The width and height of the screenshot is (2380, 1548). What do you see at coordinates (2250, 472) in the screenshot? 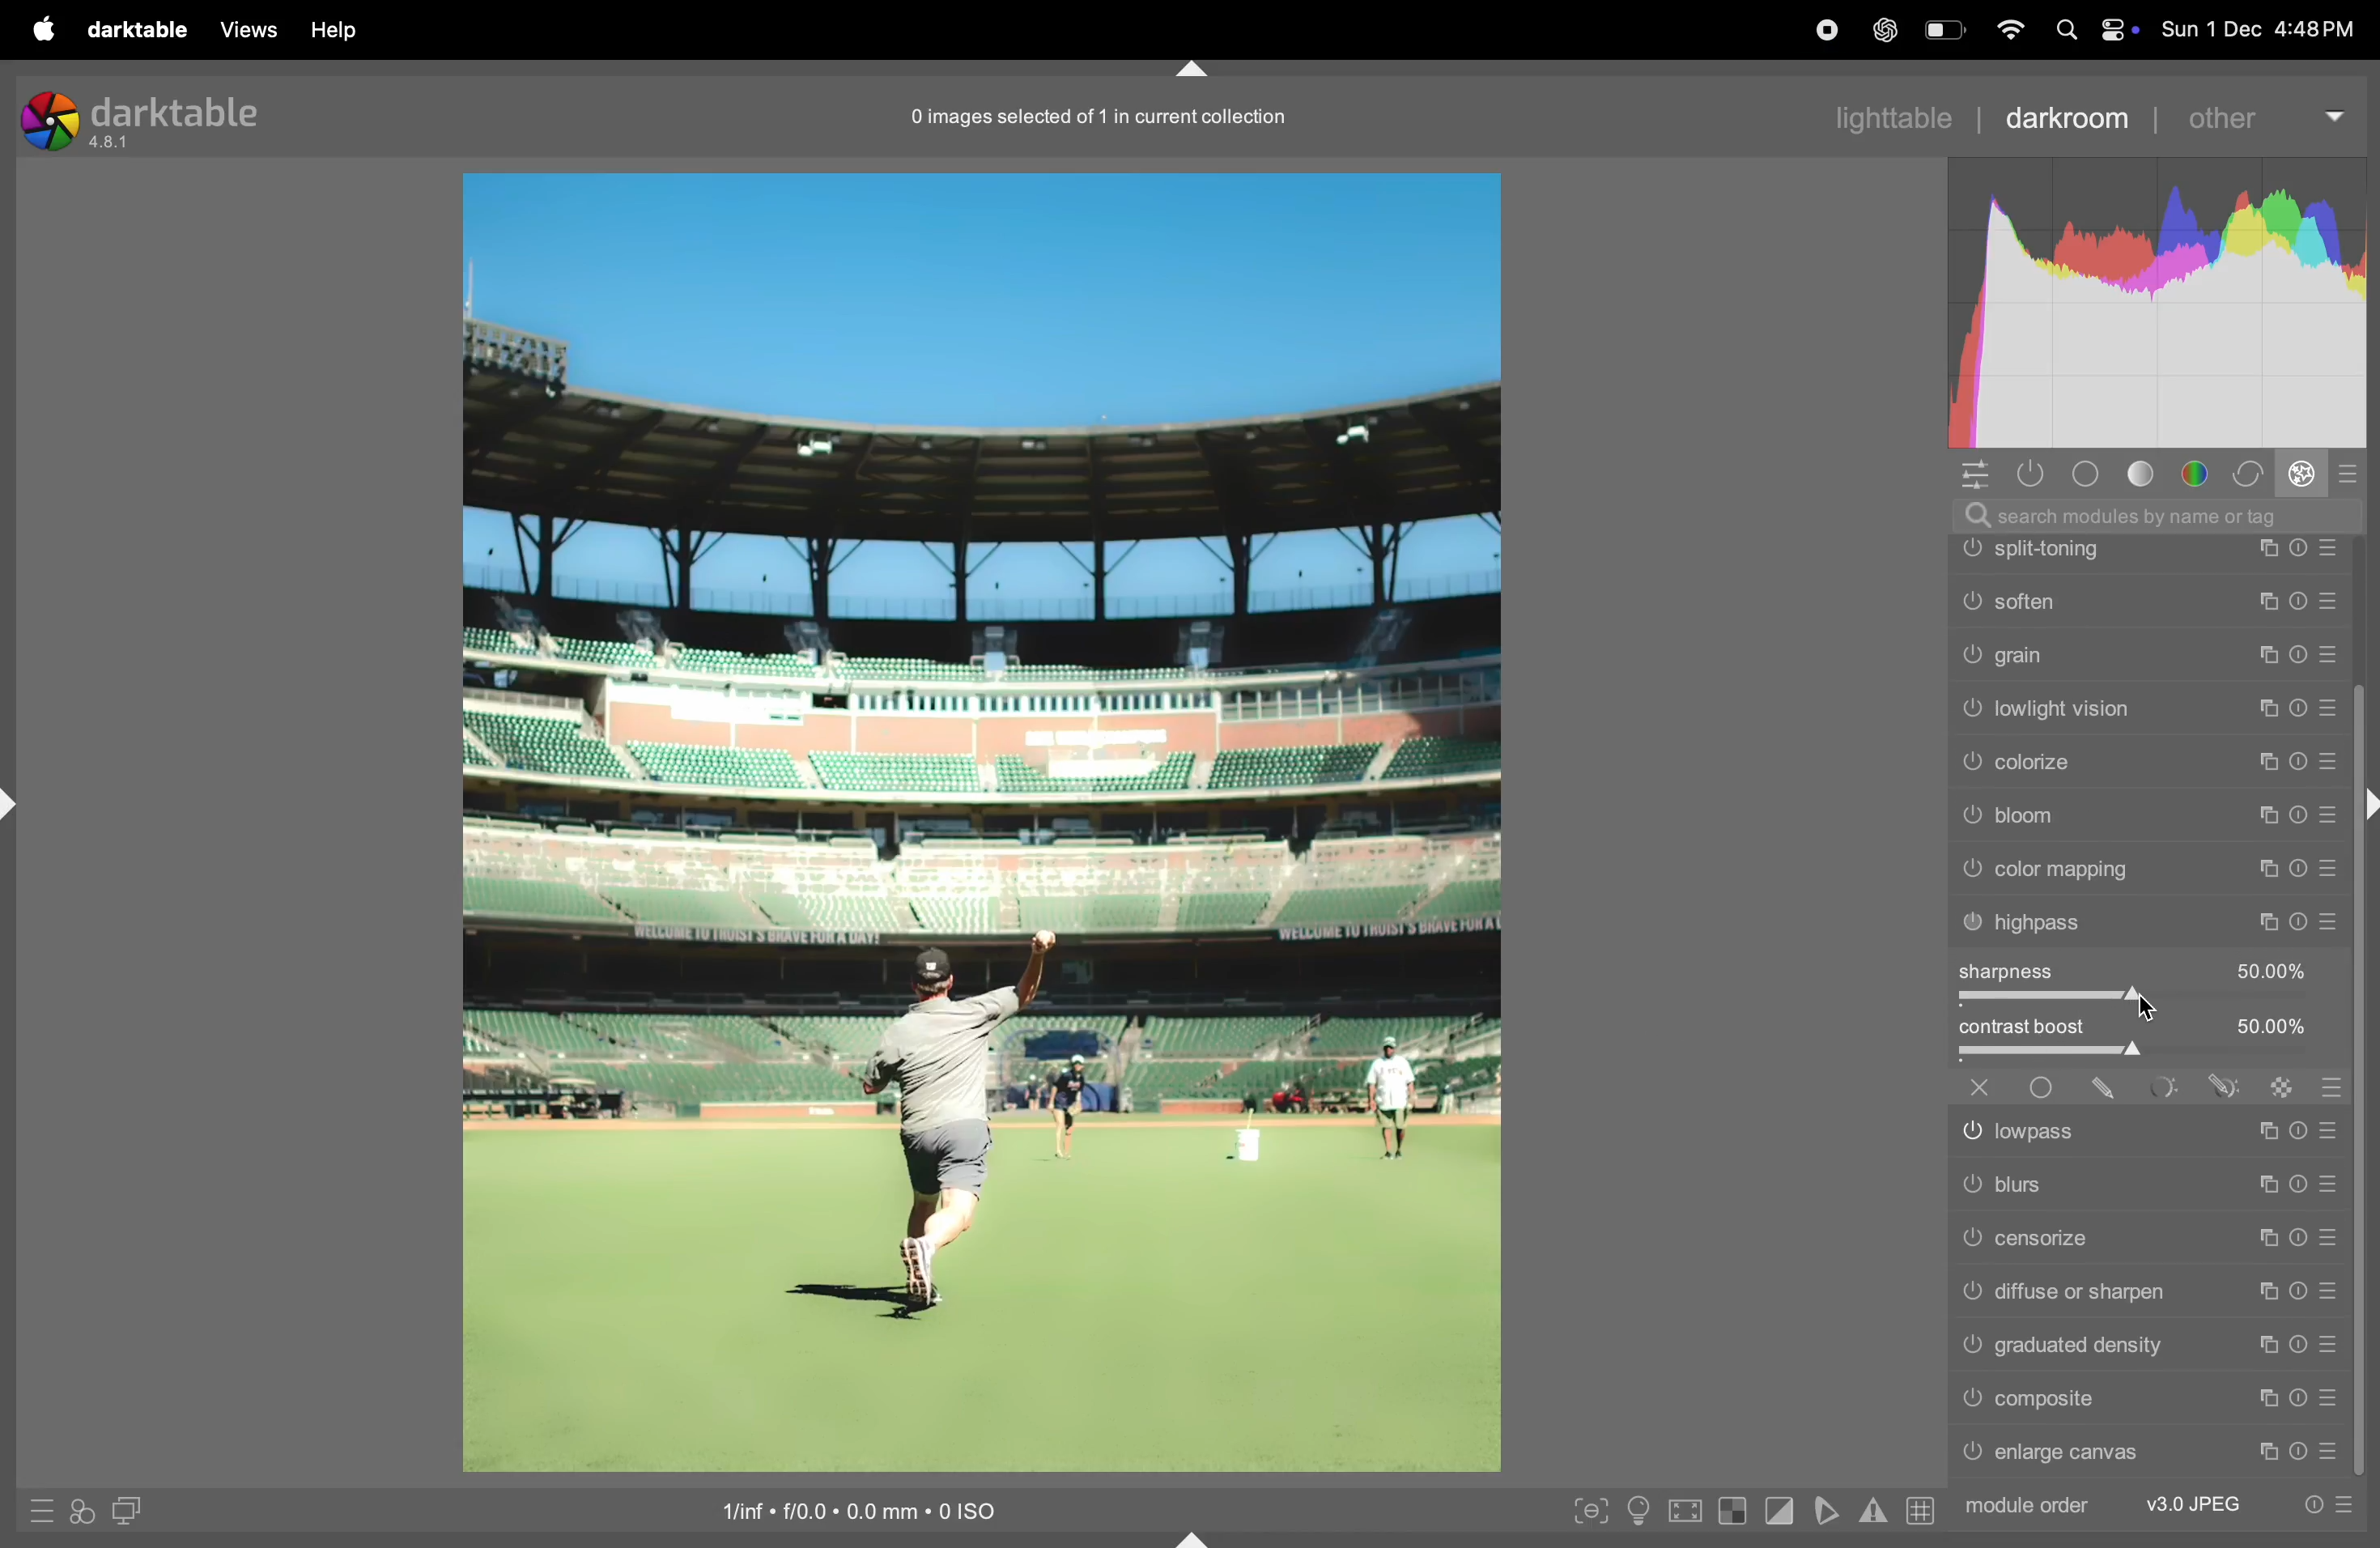
I see `correct` at bounding box center [2250, 472].